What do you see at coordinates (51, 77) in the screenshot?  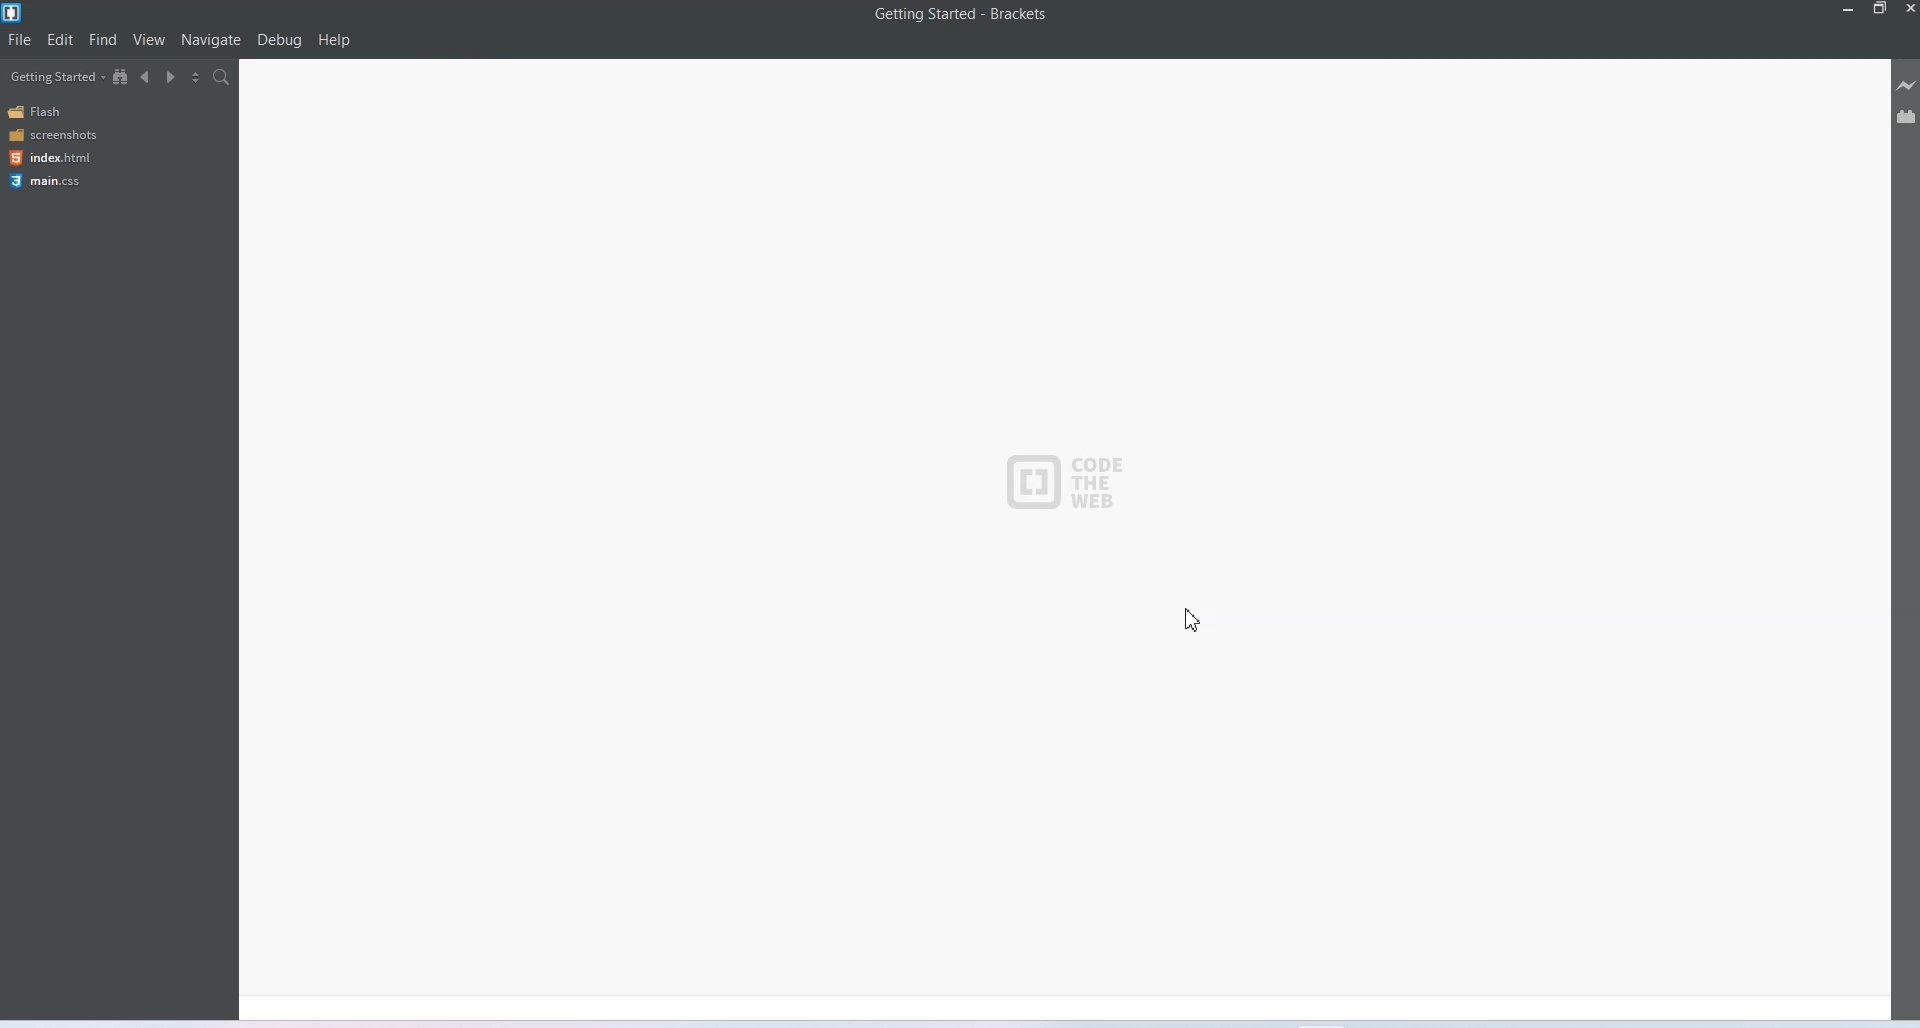 I see `Gating started` at bounding box center [51, 77].